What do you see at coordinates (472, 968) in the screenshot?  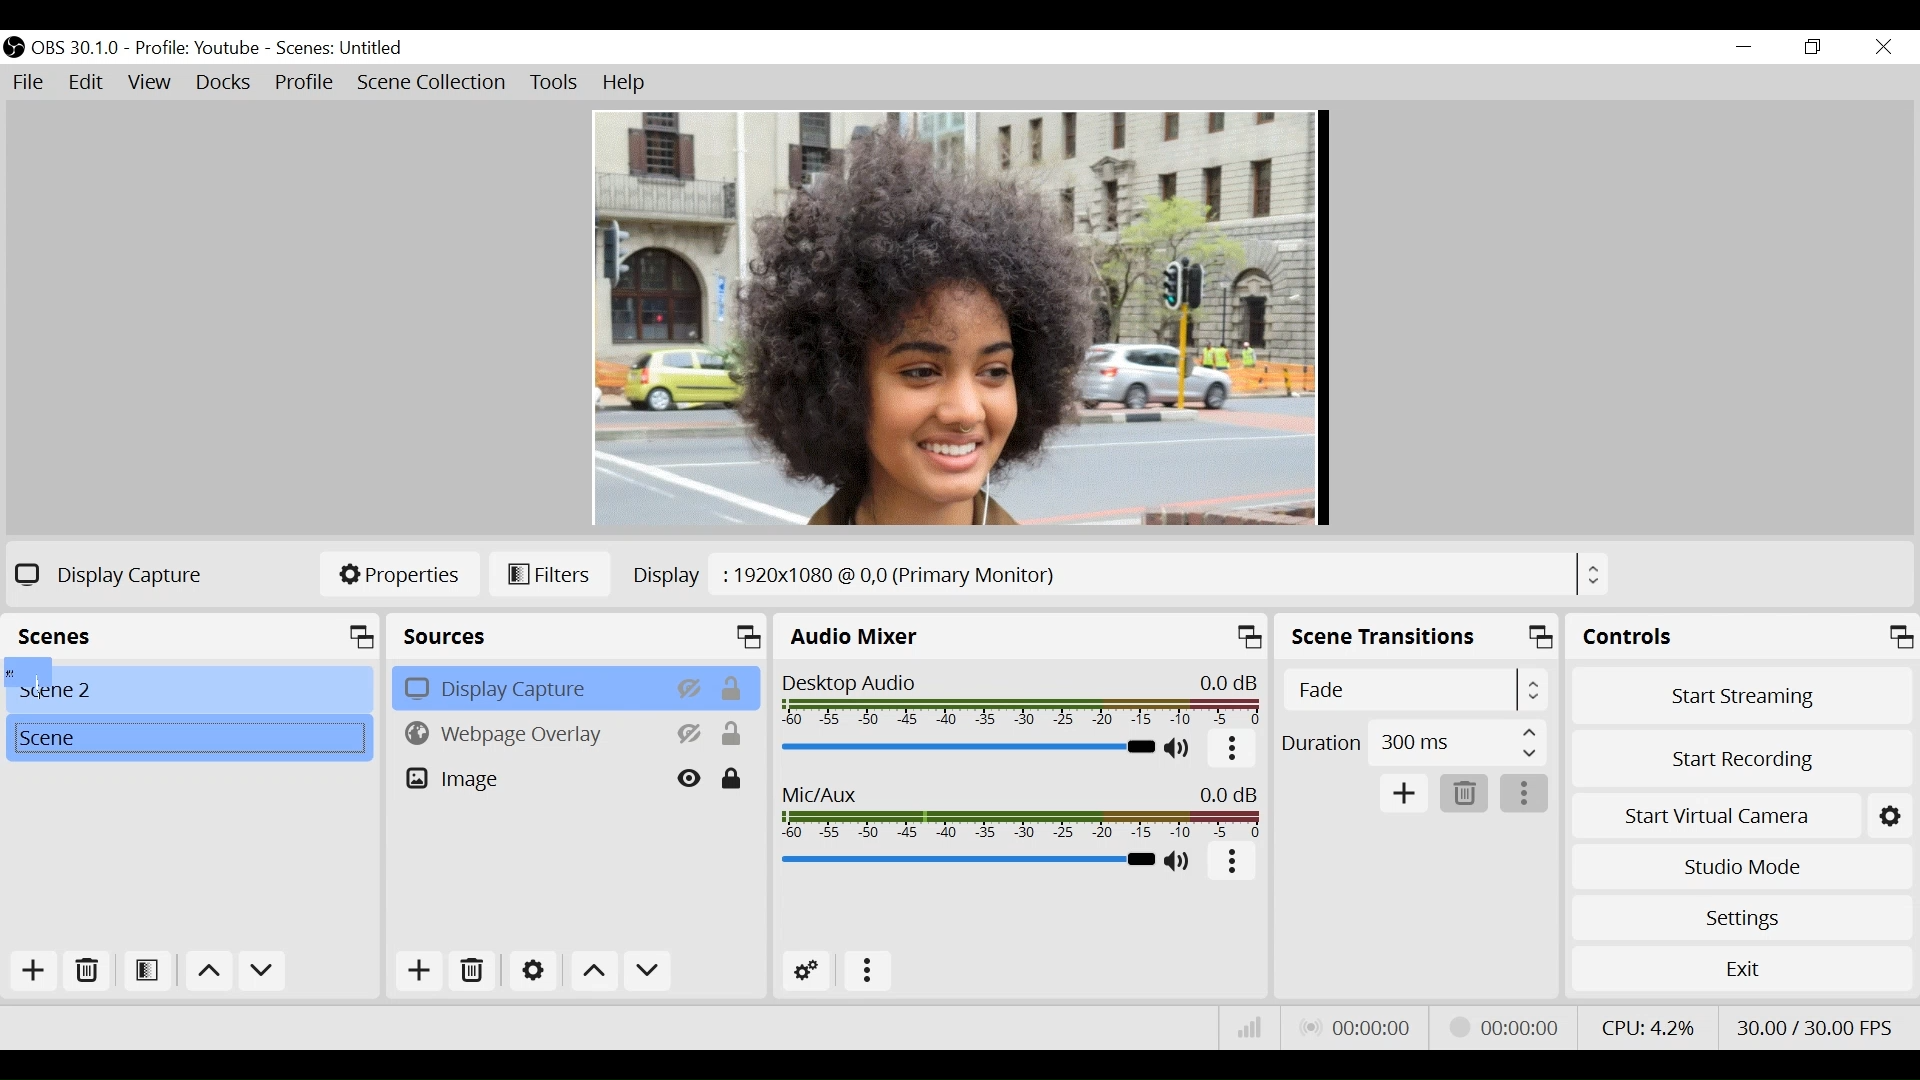 I see `Delete` at bounding box center [472, 968].